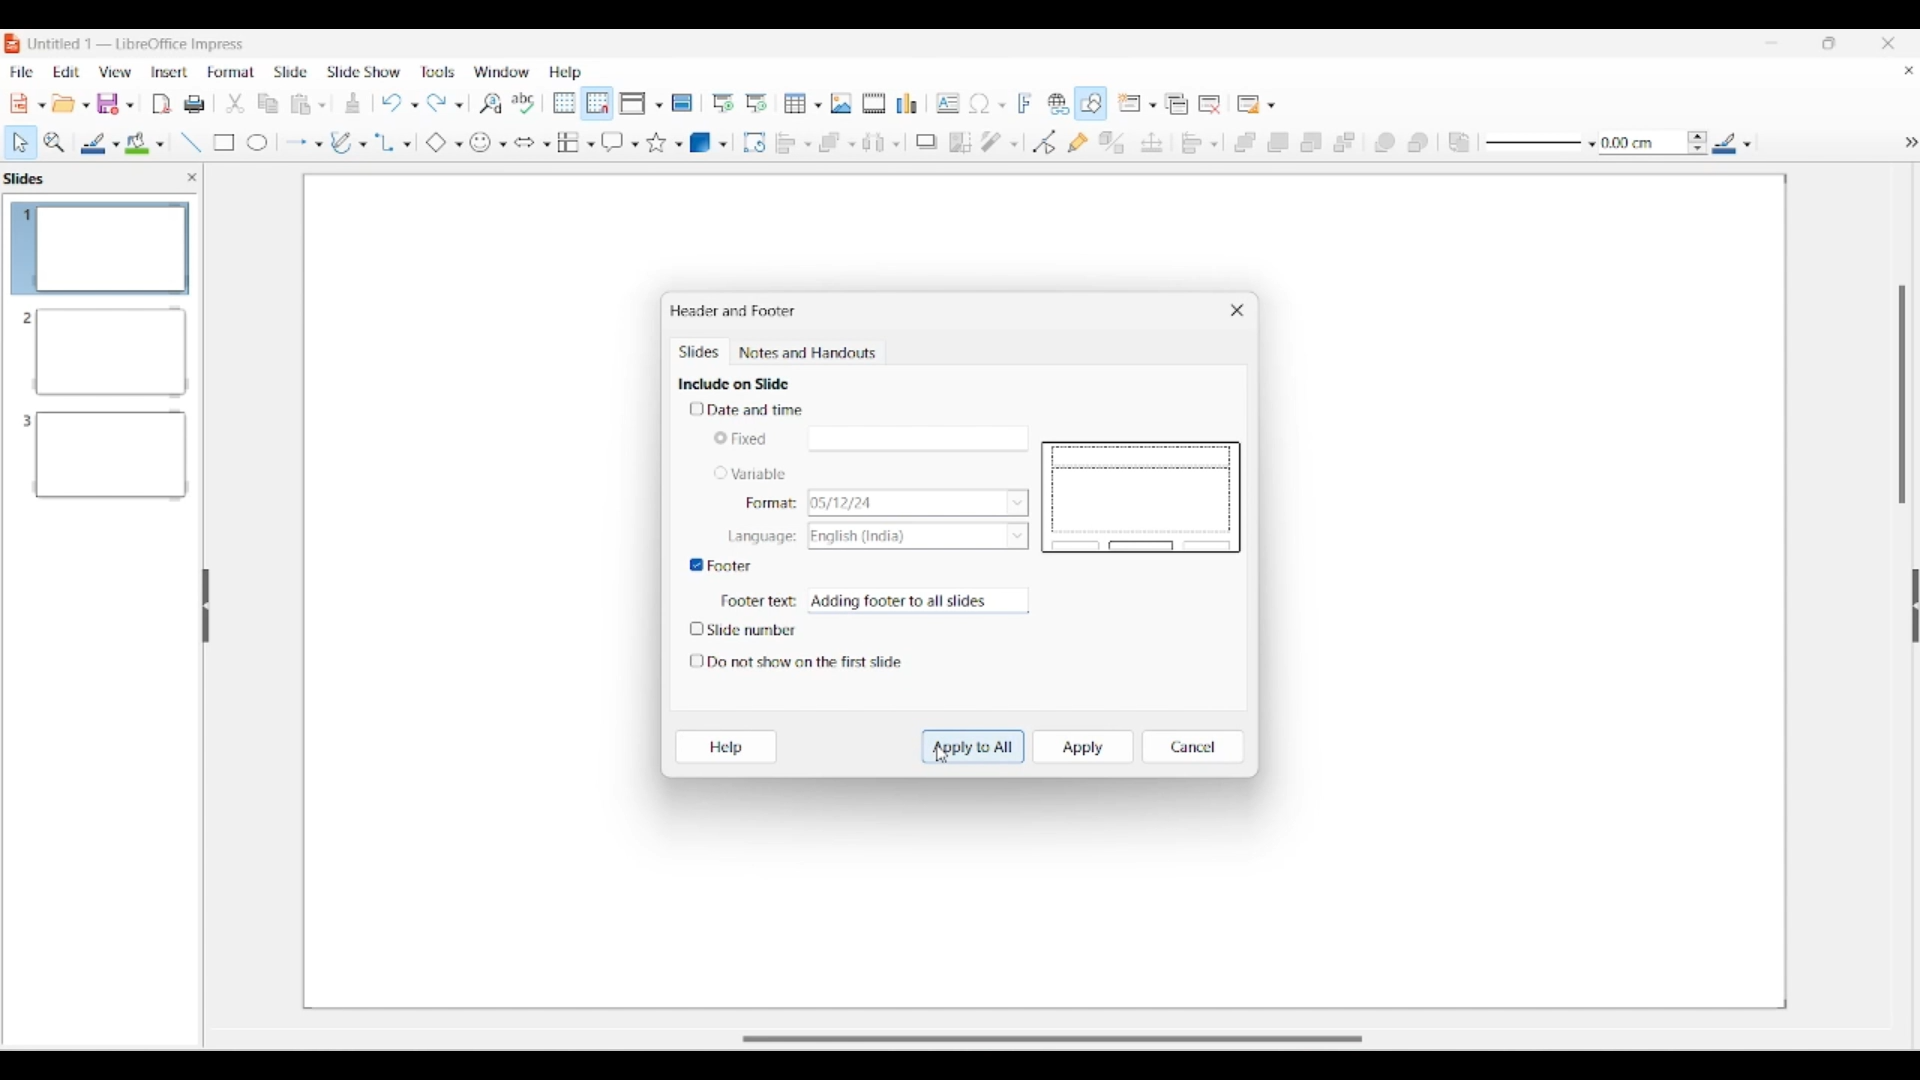 The width and height of the screenshot is (1920, 1080). I want to click on Bring to front, so click(1245, 143).